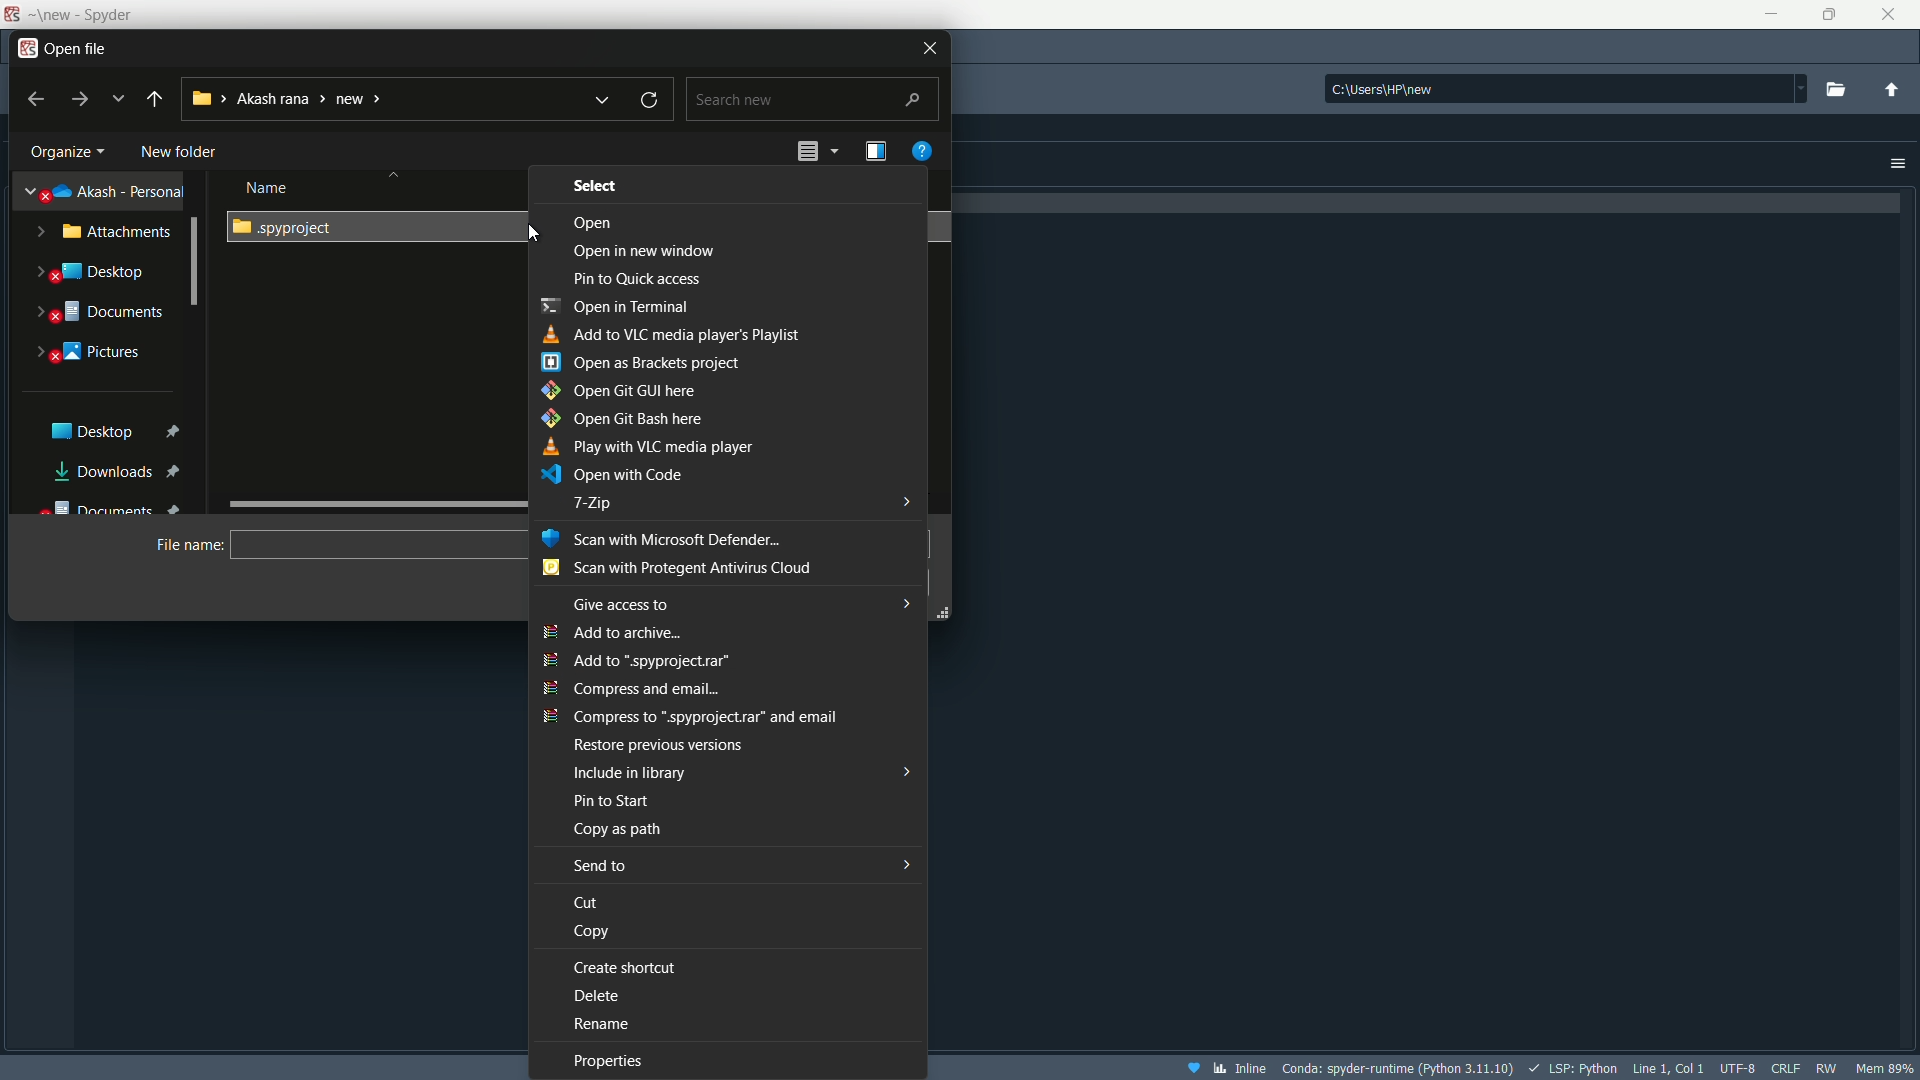 The image size is (1920, 1080). Describe the element at coordinates (1888, 15) in the screenshot. I see `close` at that location.